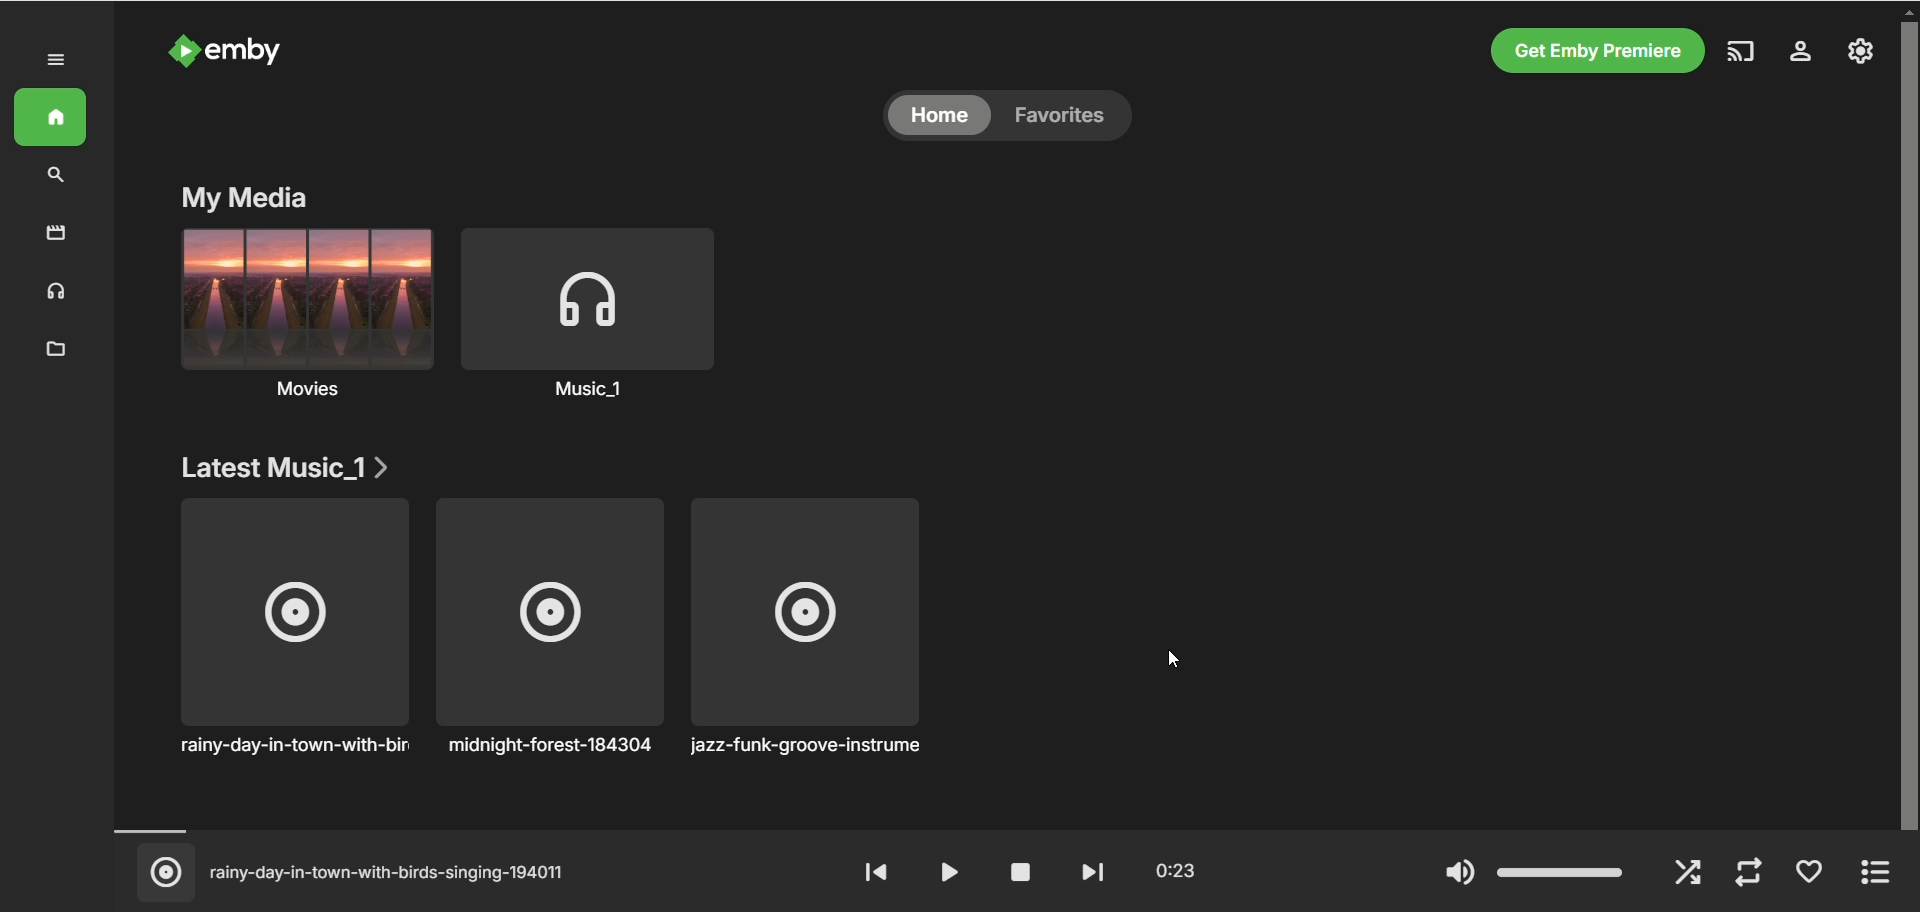 The width and height of the screenshot is (1920, 912). What do you see at coordinates (874, 869) in the screenshot?
I see `rewind` at bounding box center [874, 869].